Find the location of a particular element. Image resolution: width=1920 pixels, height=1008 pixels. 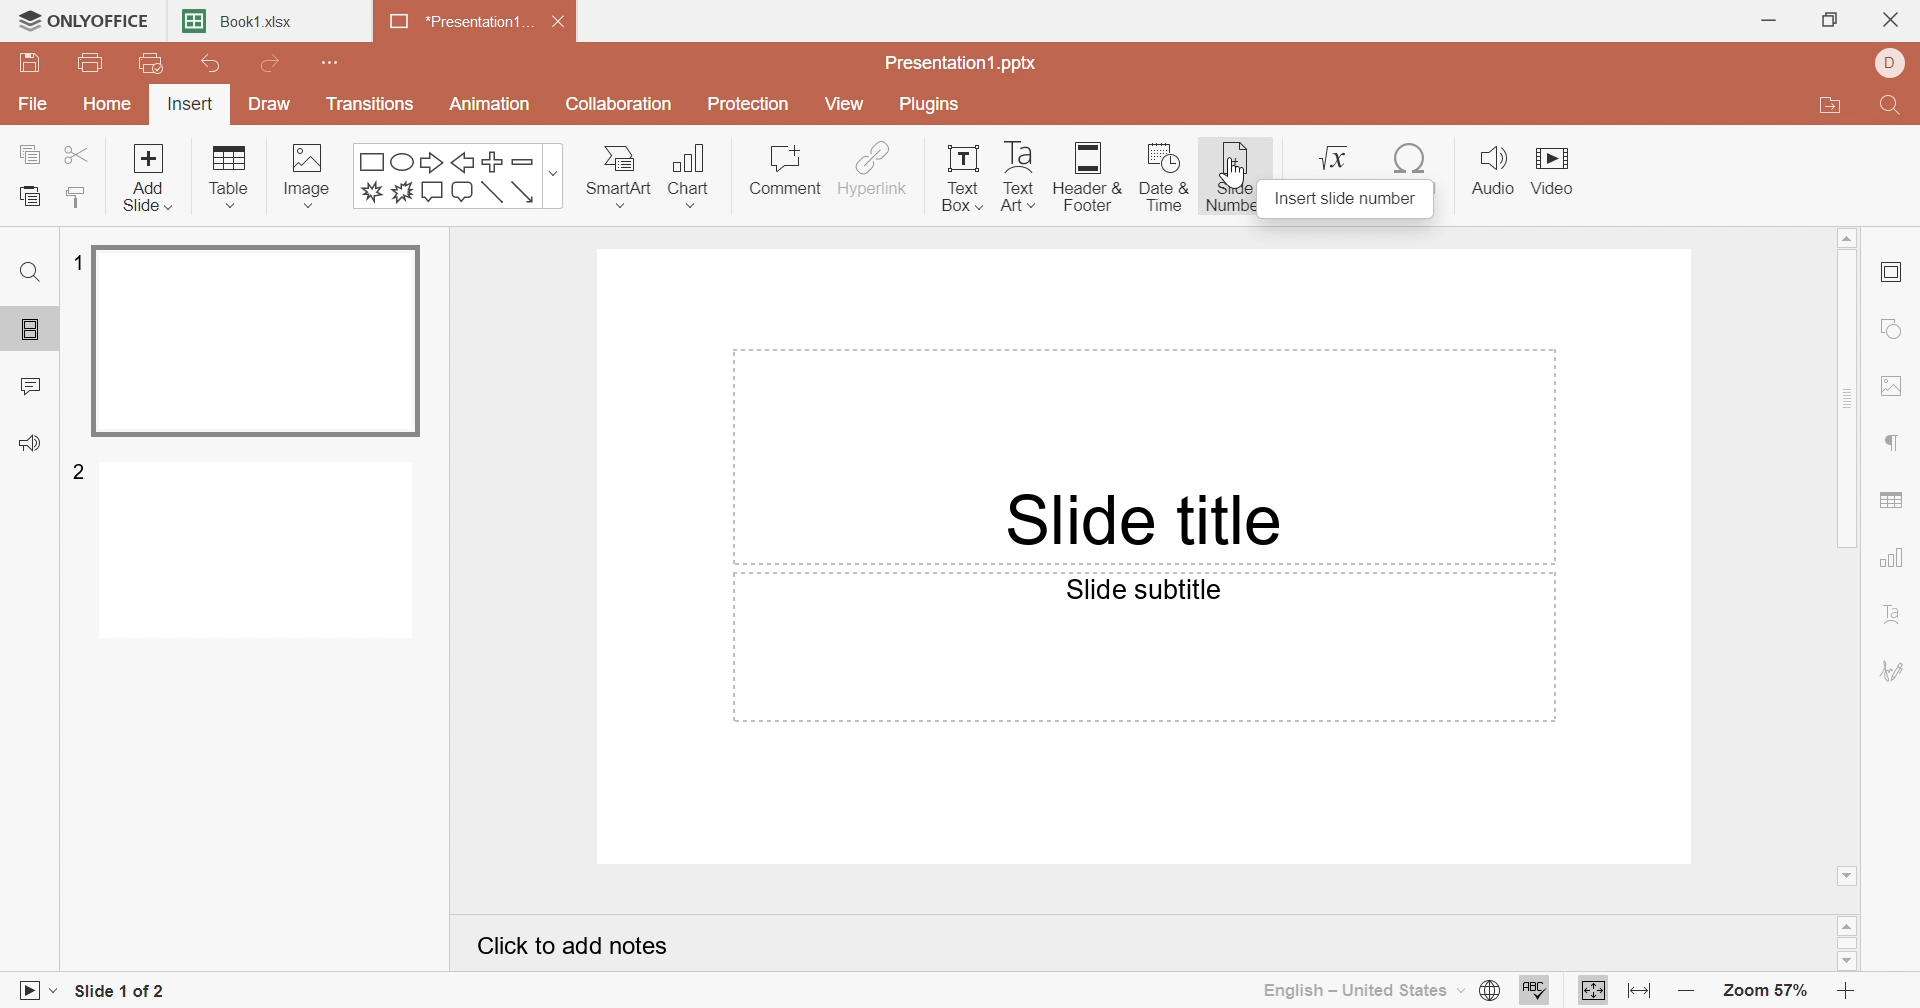

Find is located at coordinates (28, 272).